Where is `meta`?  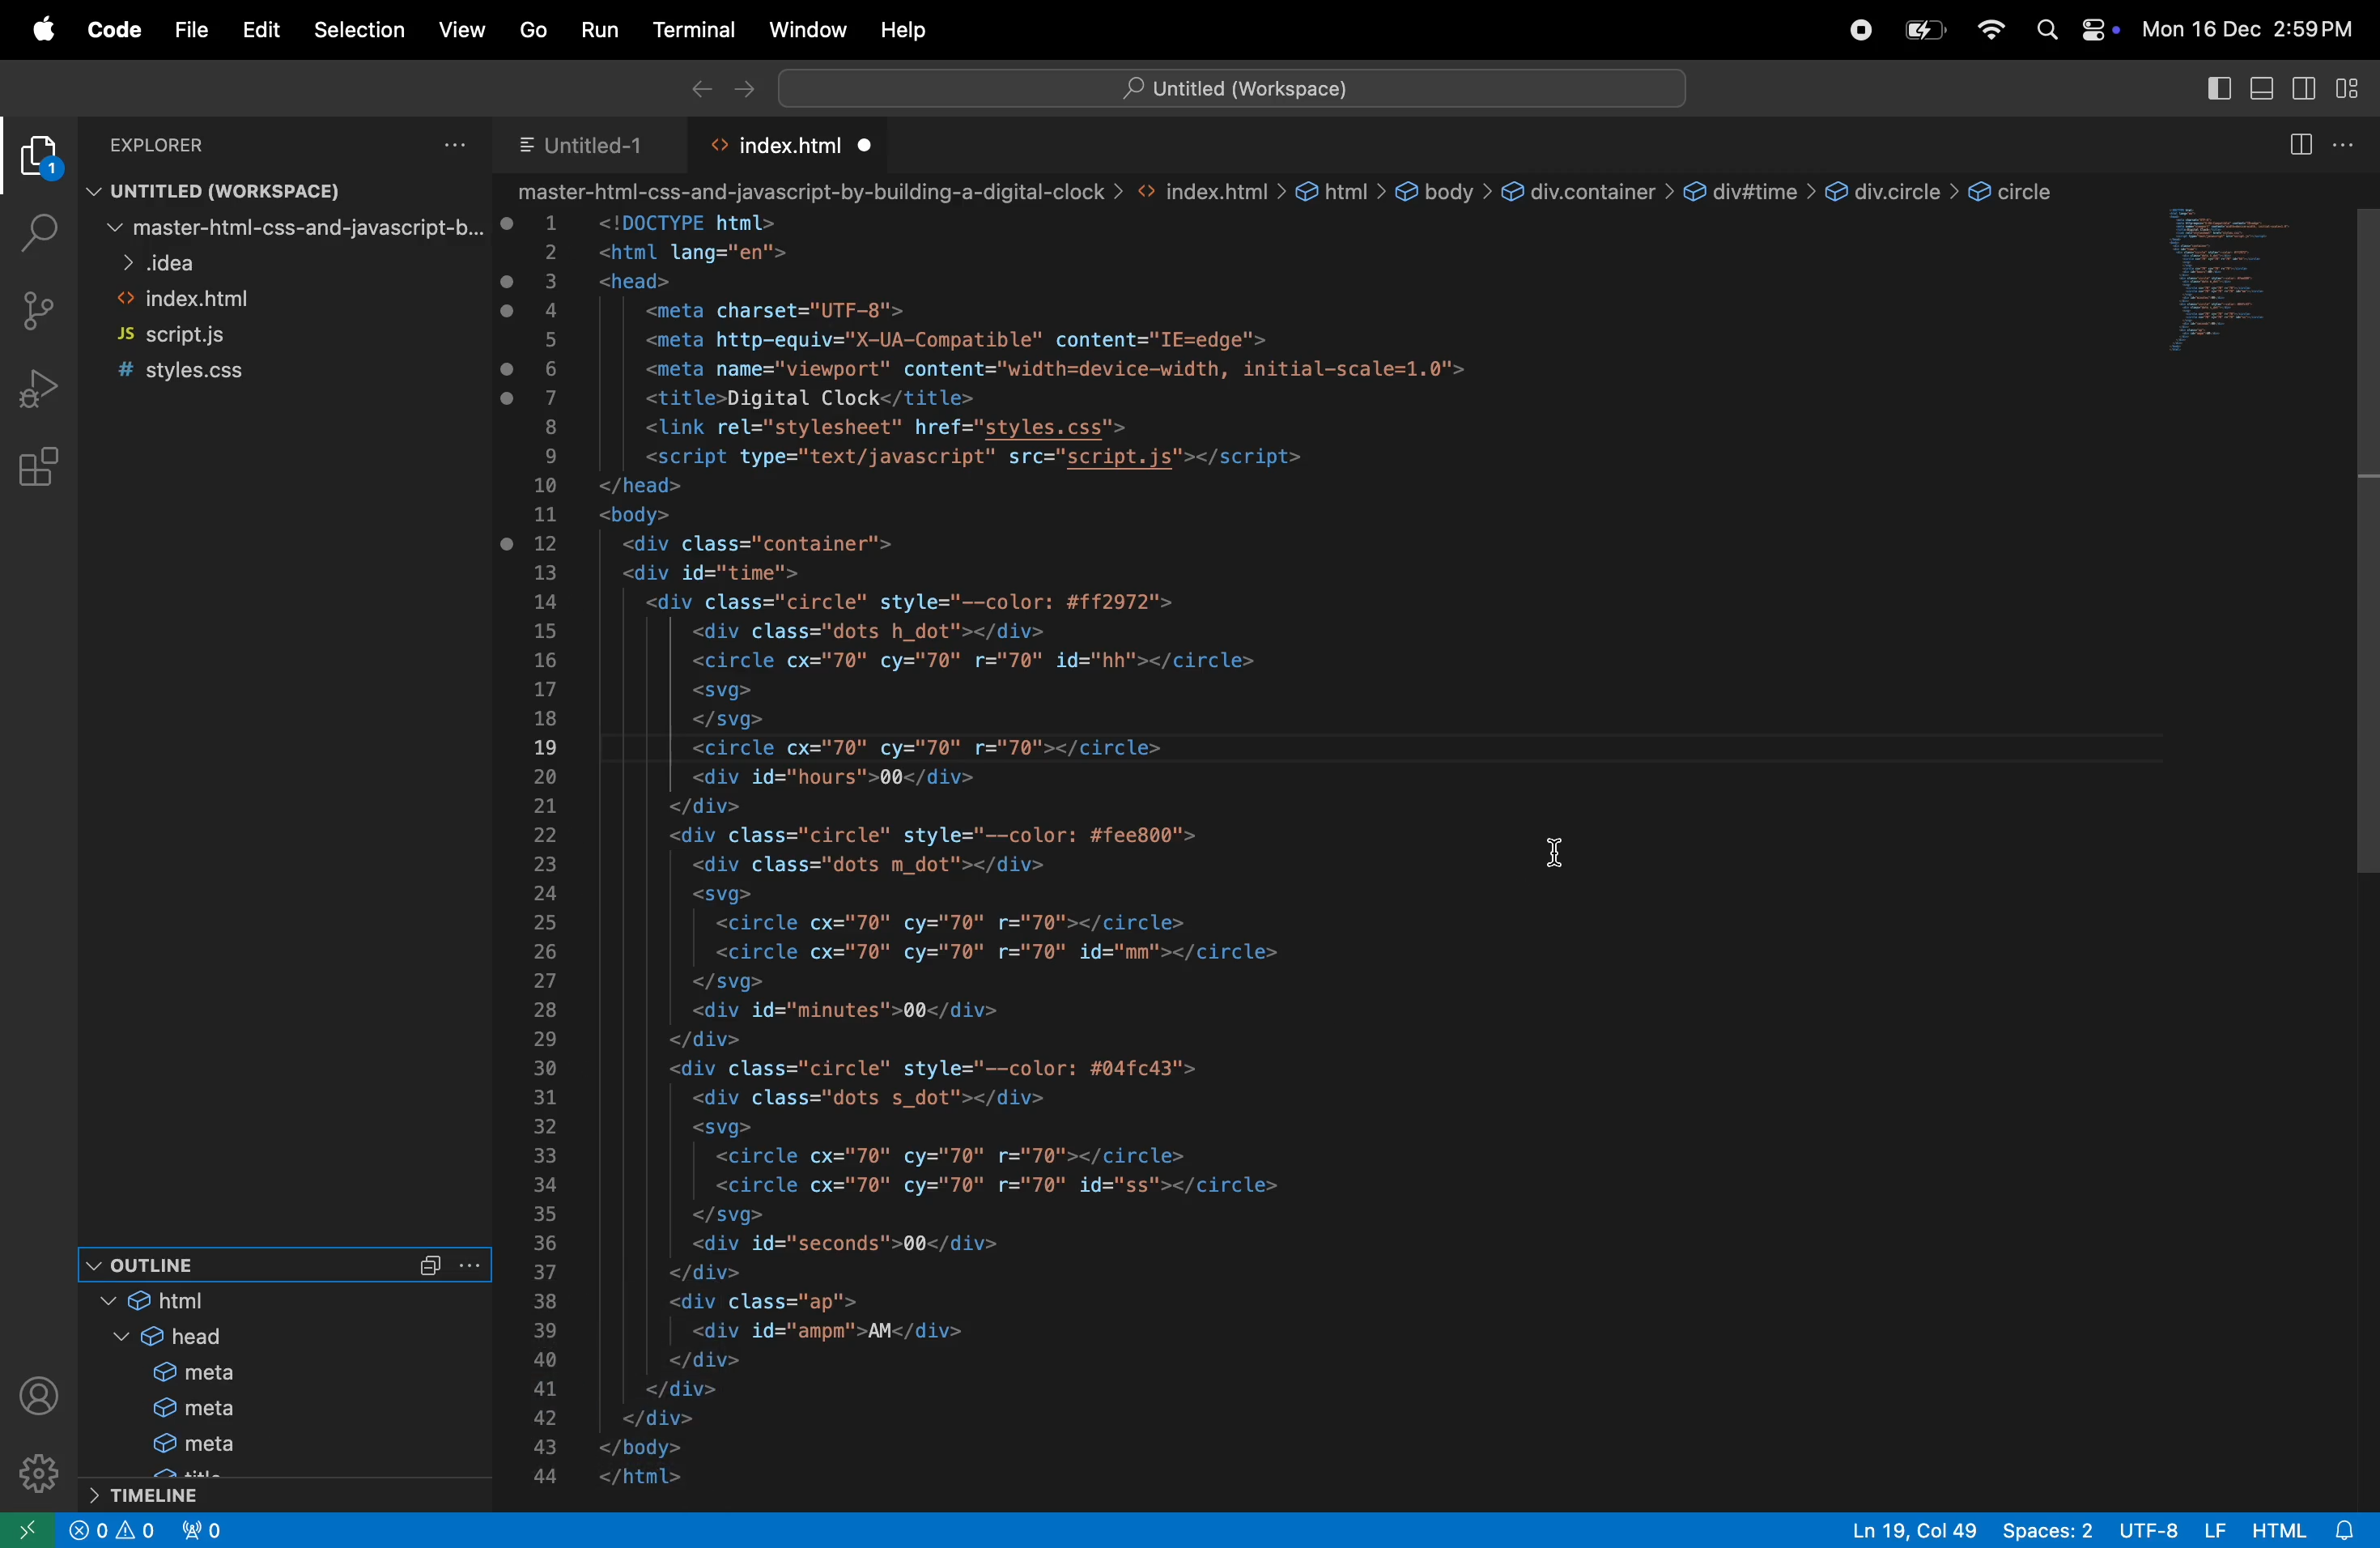 meta is located at coordinates (244, 1452).